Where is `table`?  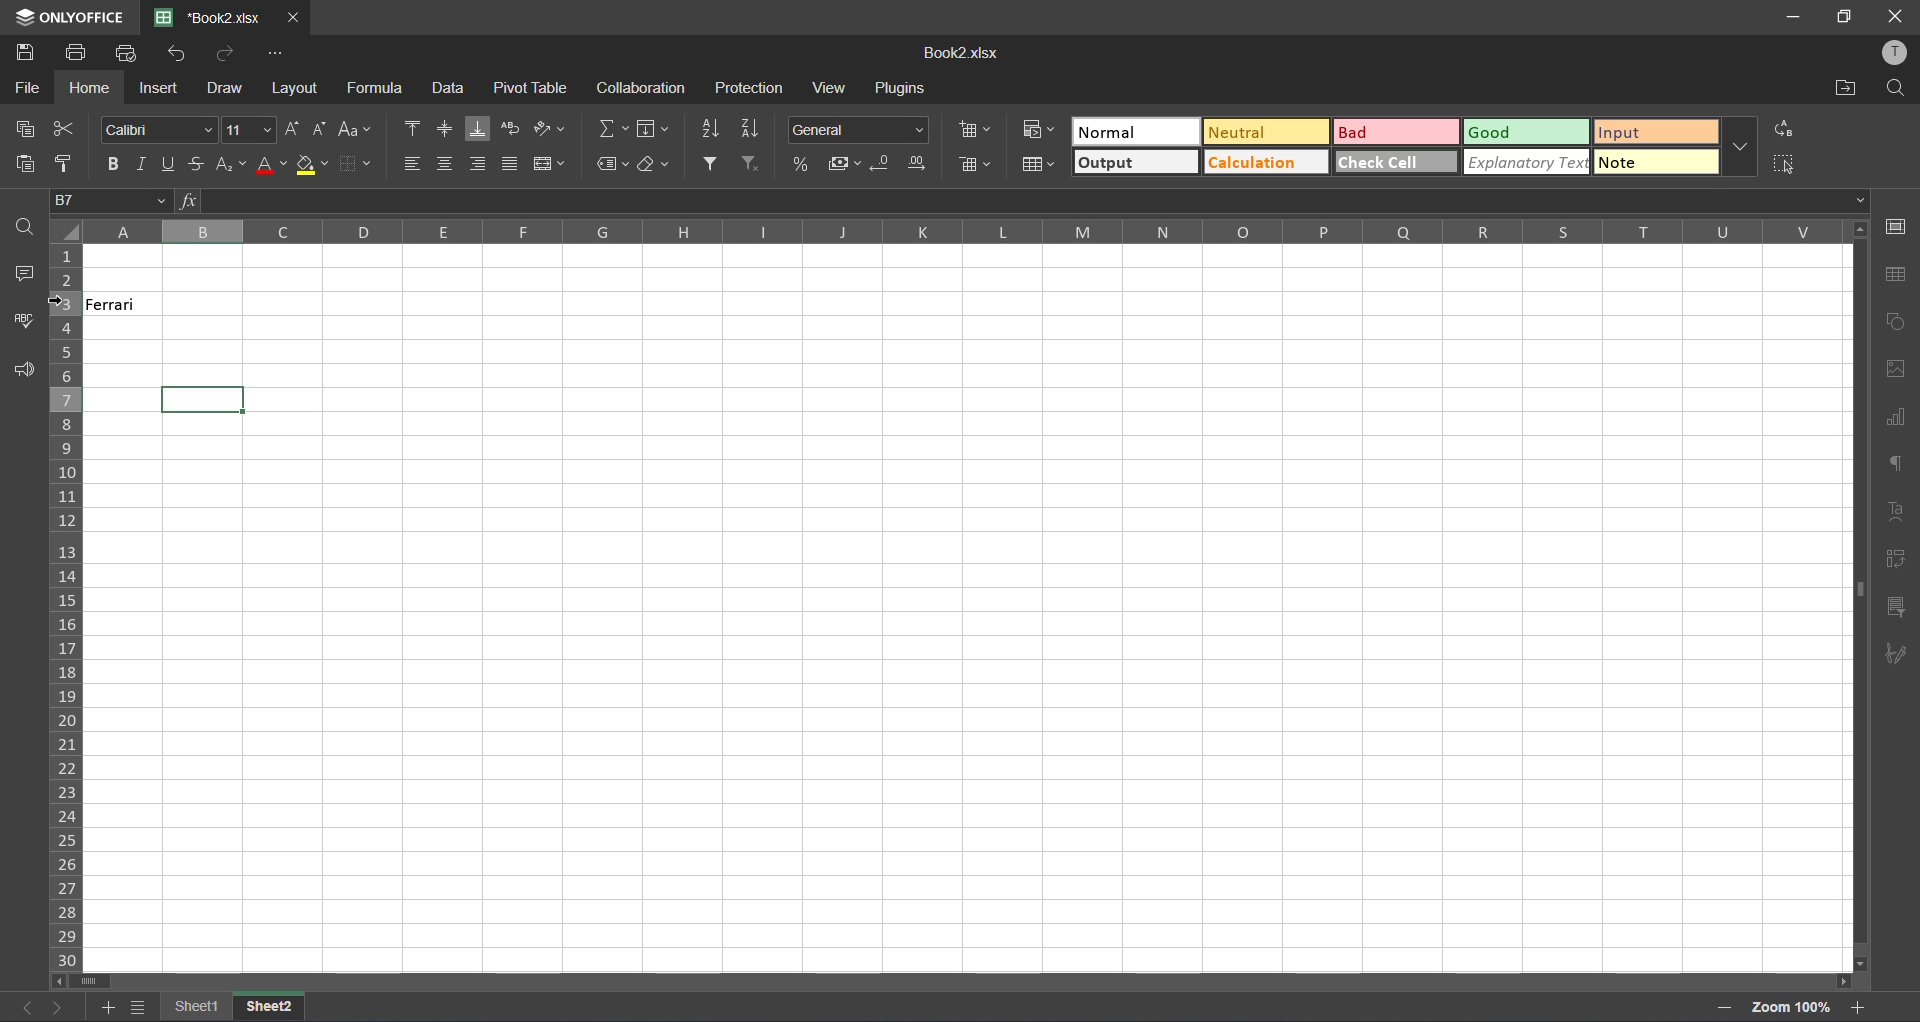 table is located at coordinates (1901, 276).